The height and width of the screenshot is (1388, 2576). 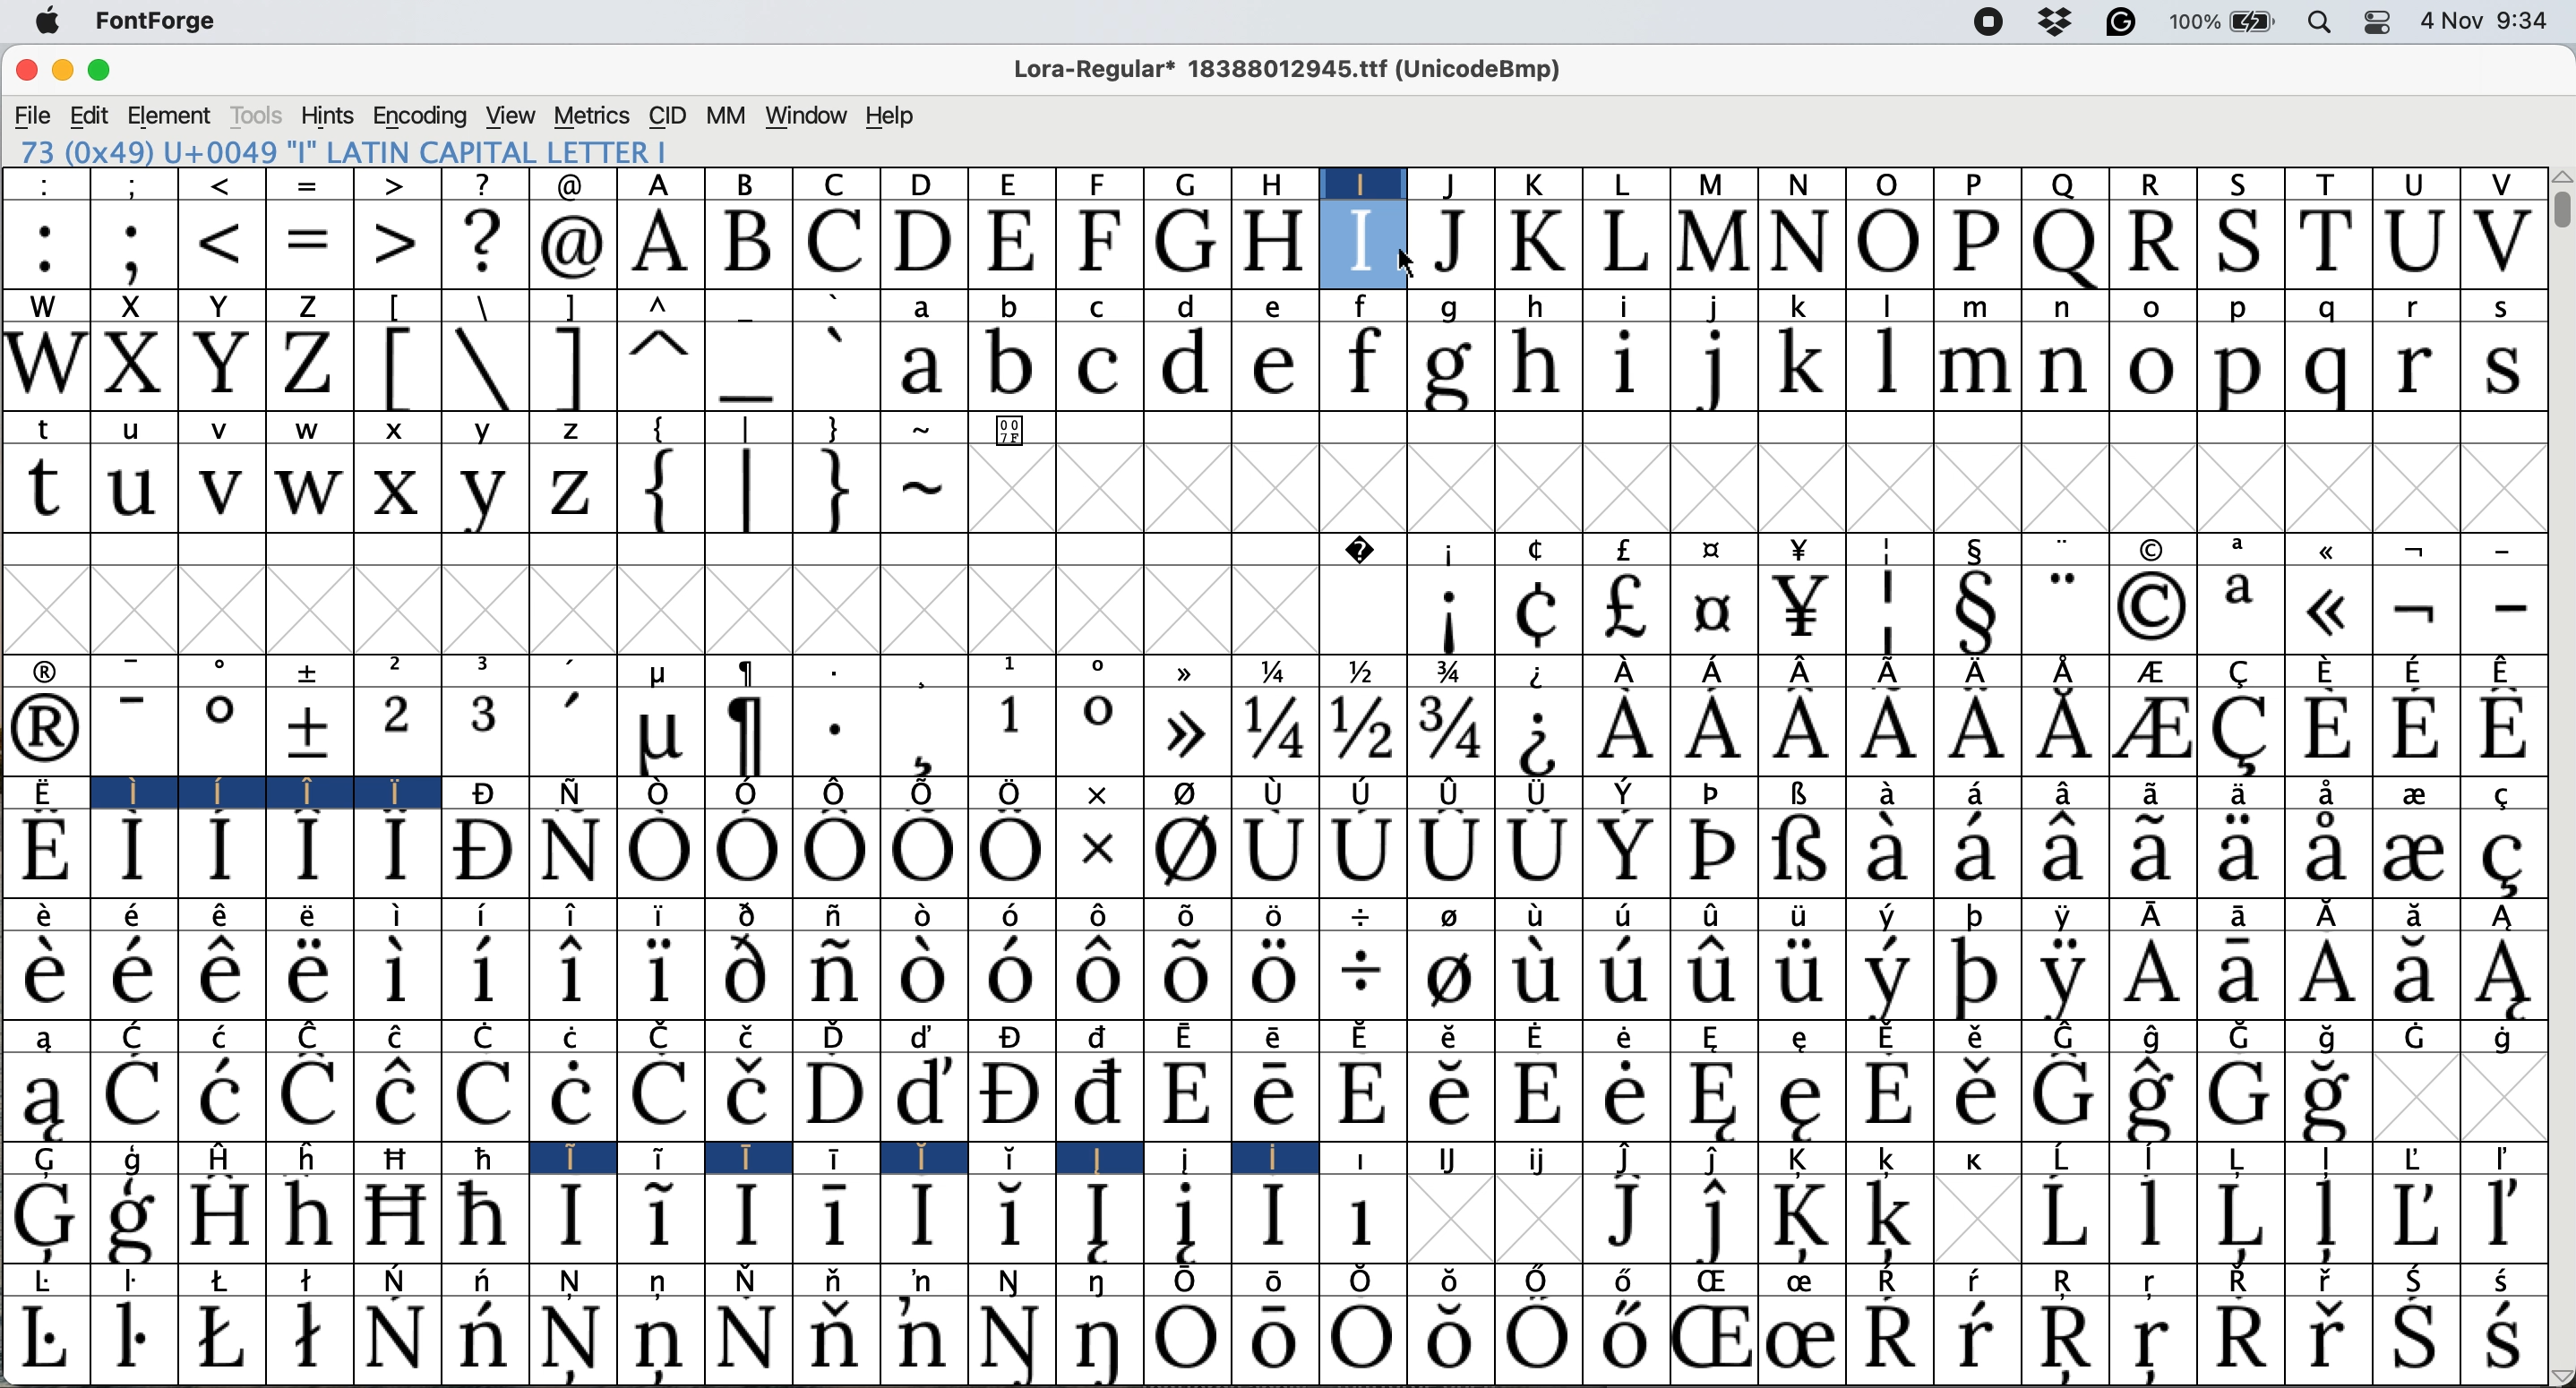 I want to click on i, so click(x=1627, y=307).